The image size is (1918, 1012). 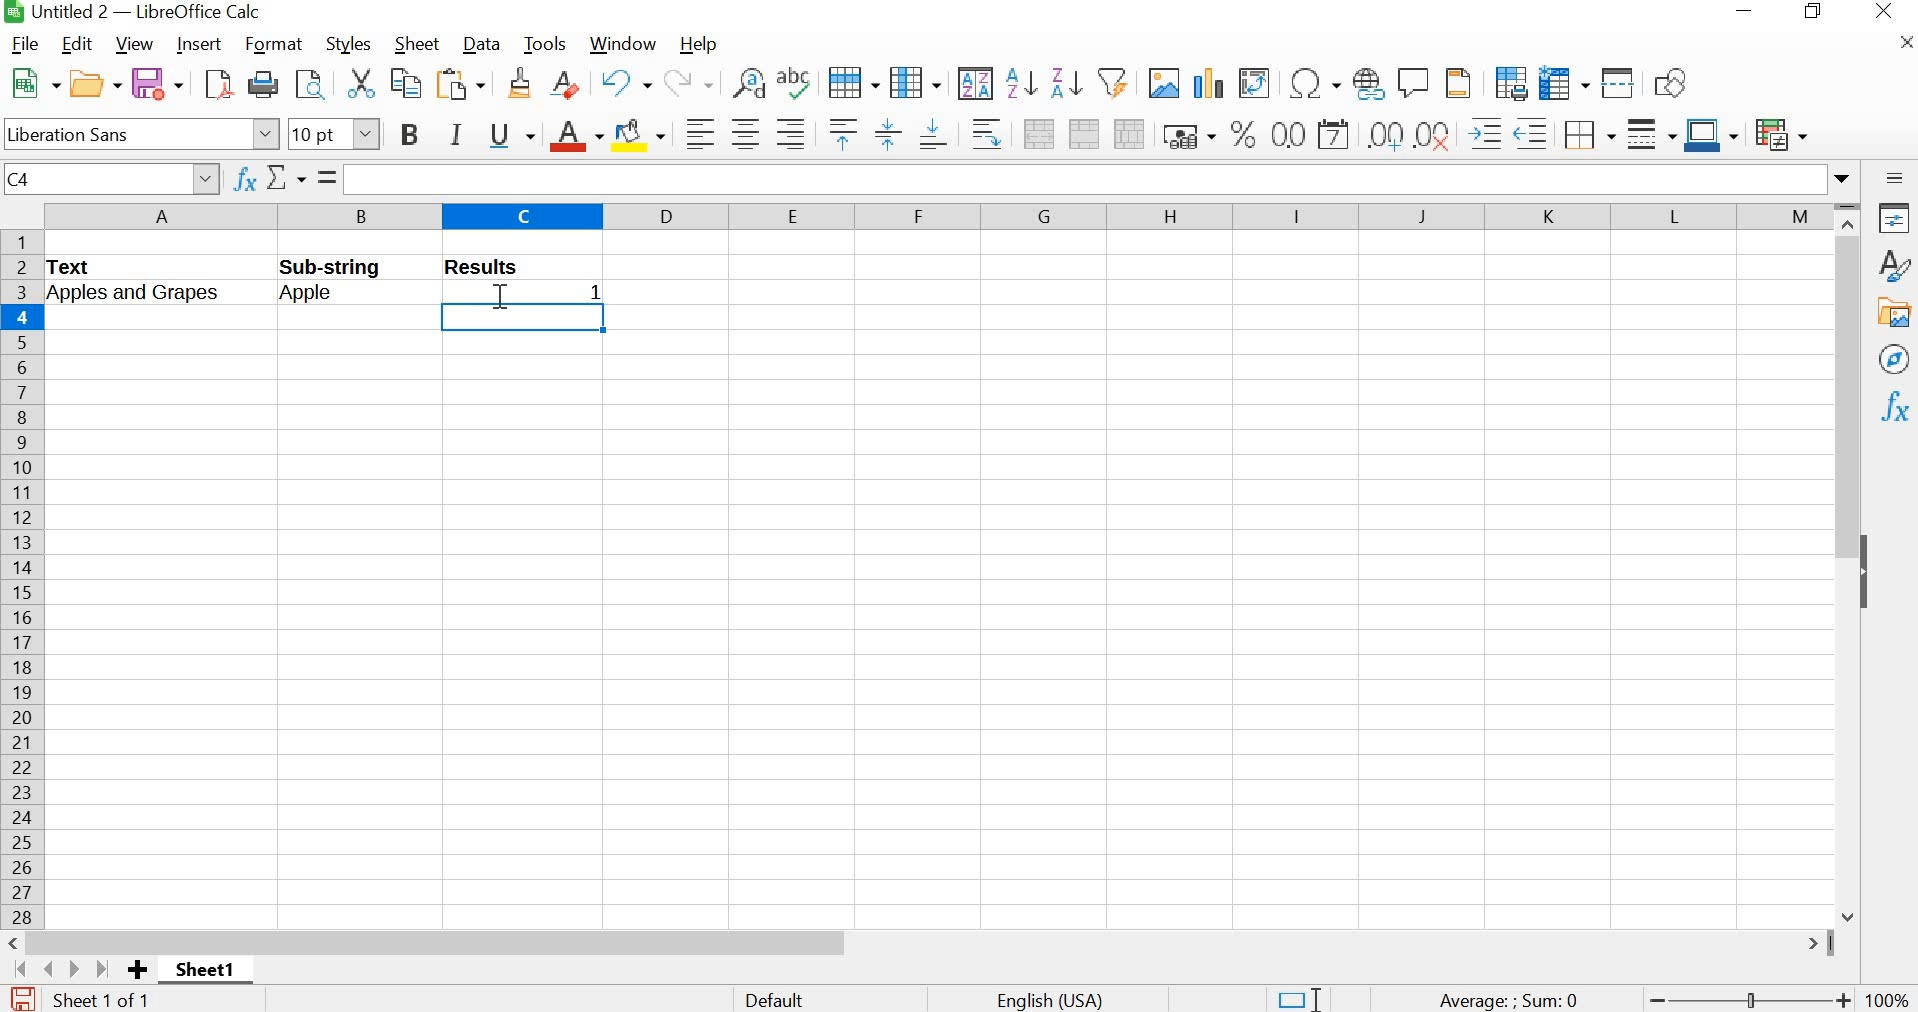 What do you see at coordinates (1896, 406) in the screenshot?
I see `functions` at bounding box center [1896, 406].